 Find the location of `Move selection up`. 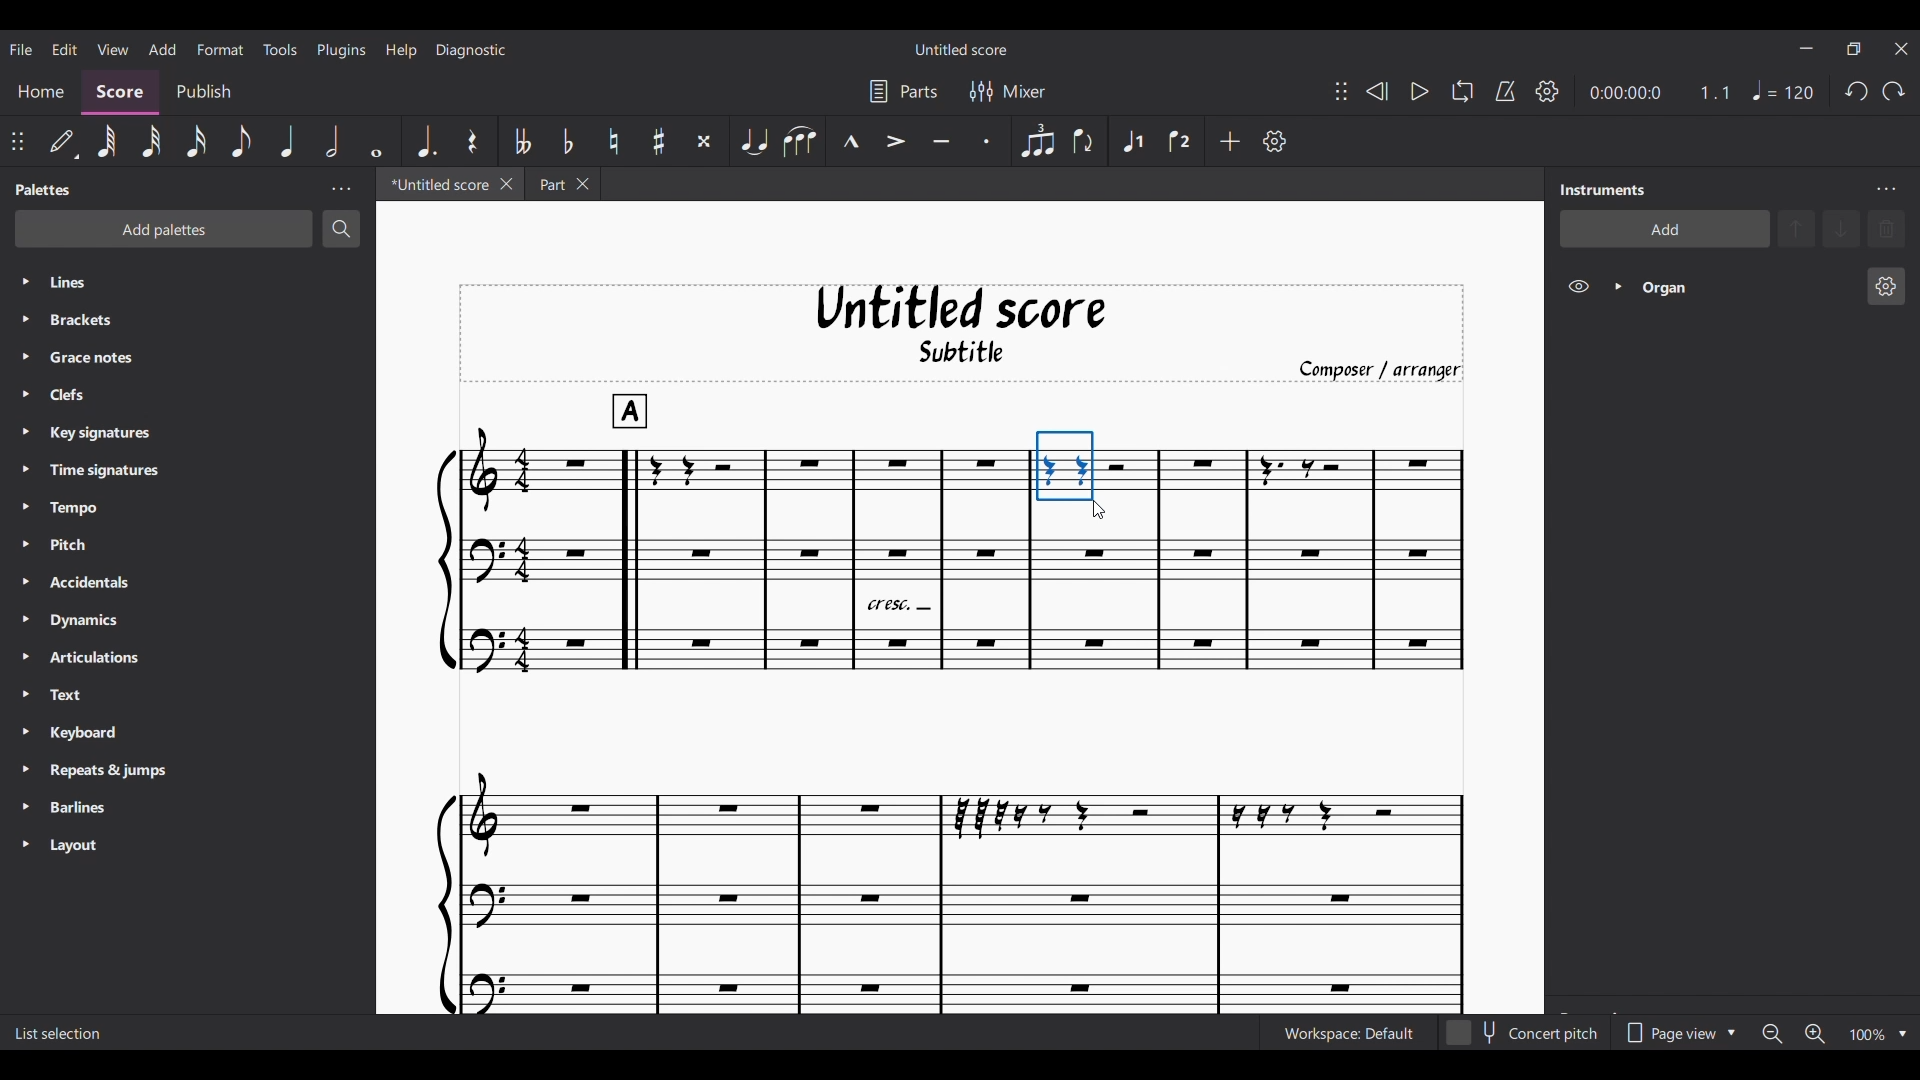

Move selection up is located at coordinates (1797, 228).